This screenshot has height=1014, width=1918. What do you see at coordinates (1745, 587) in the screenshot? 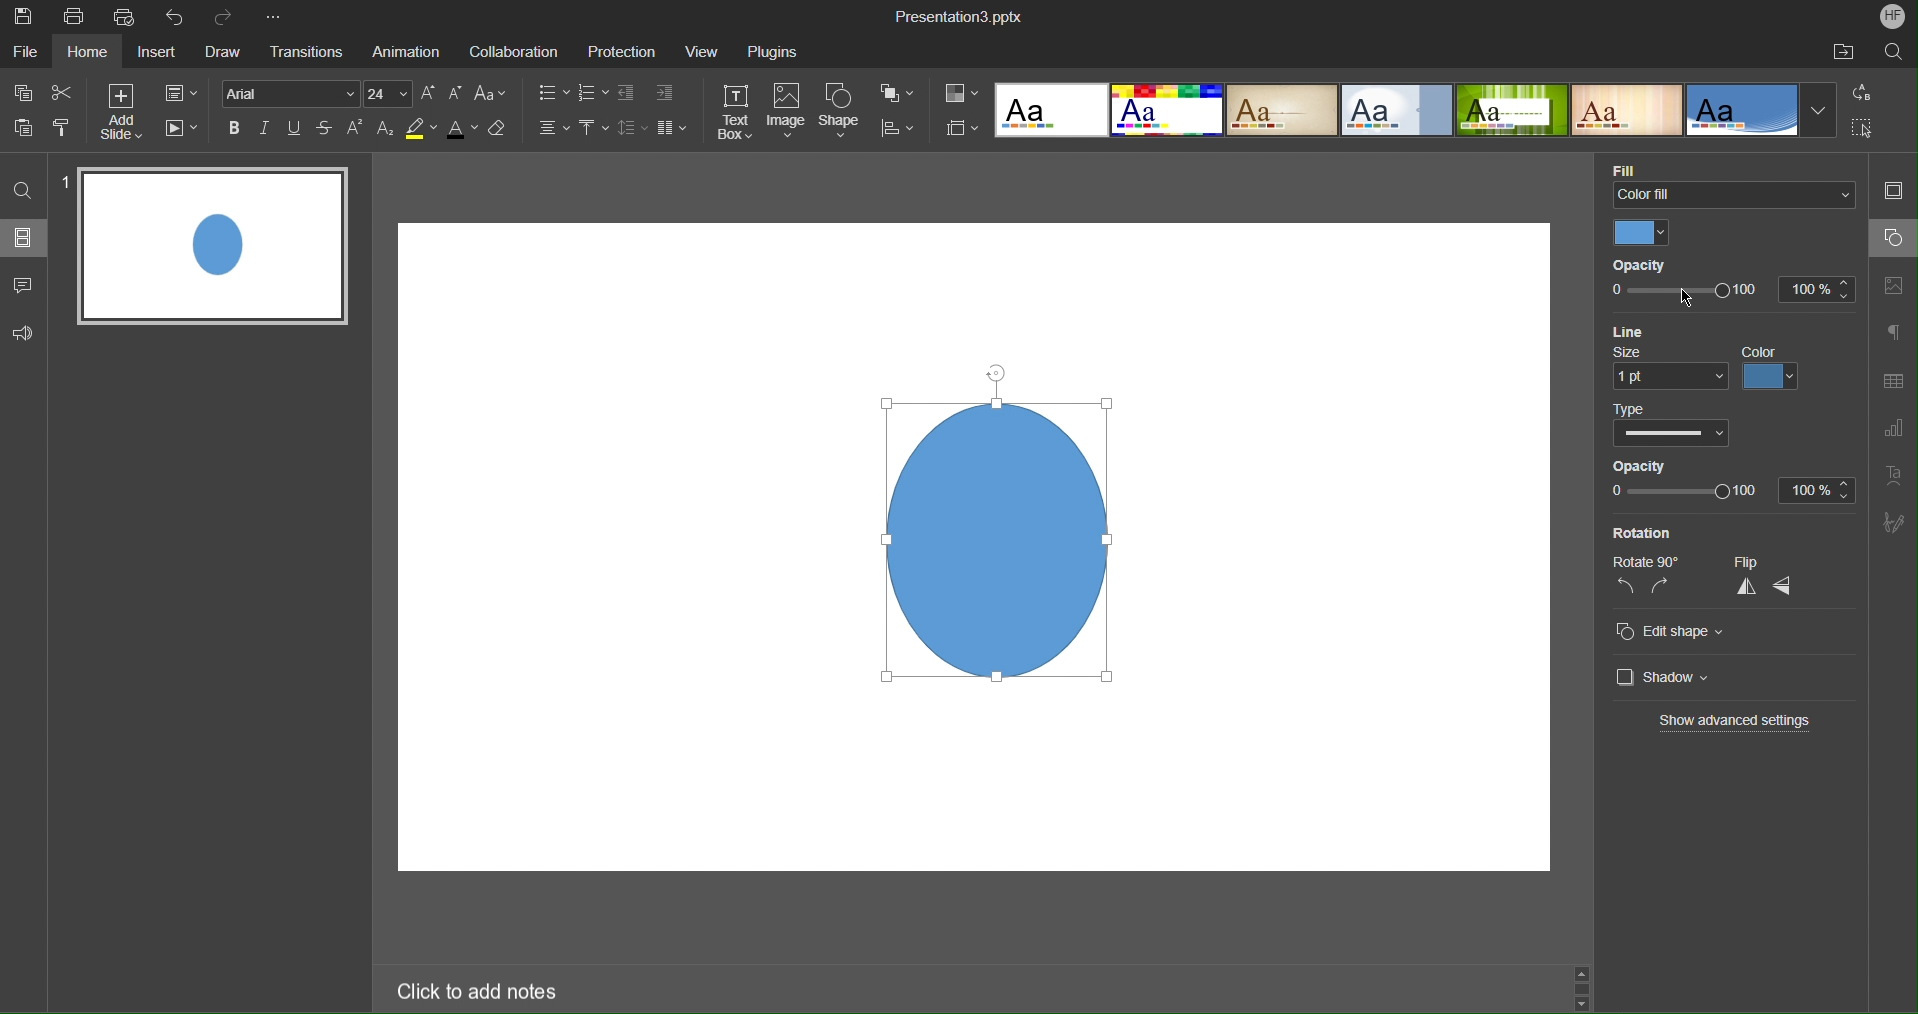
I see `Flip Vertical` at bounding box center [1745, 587].